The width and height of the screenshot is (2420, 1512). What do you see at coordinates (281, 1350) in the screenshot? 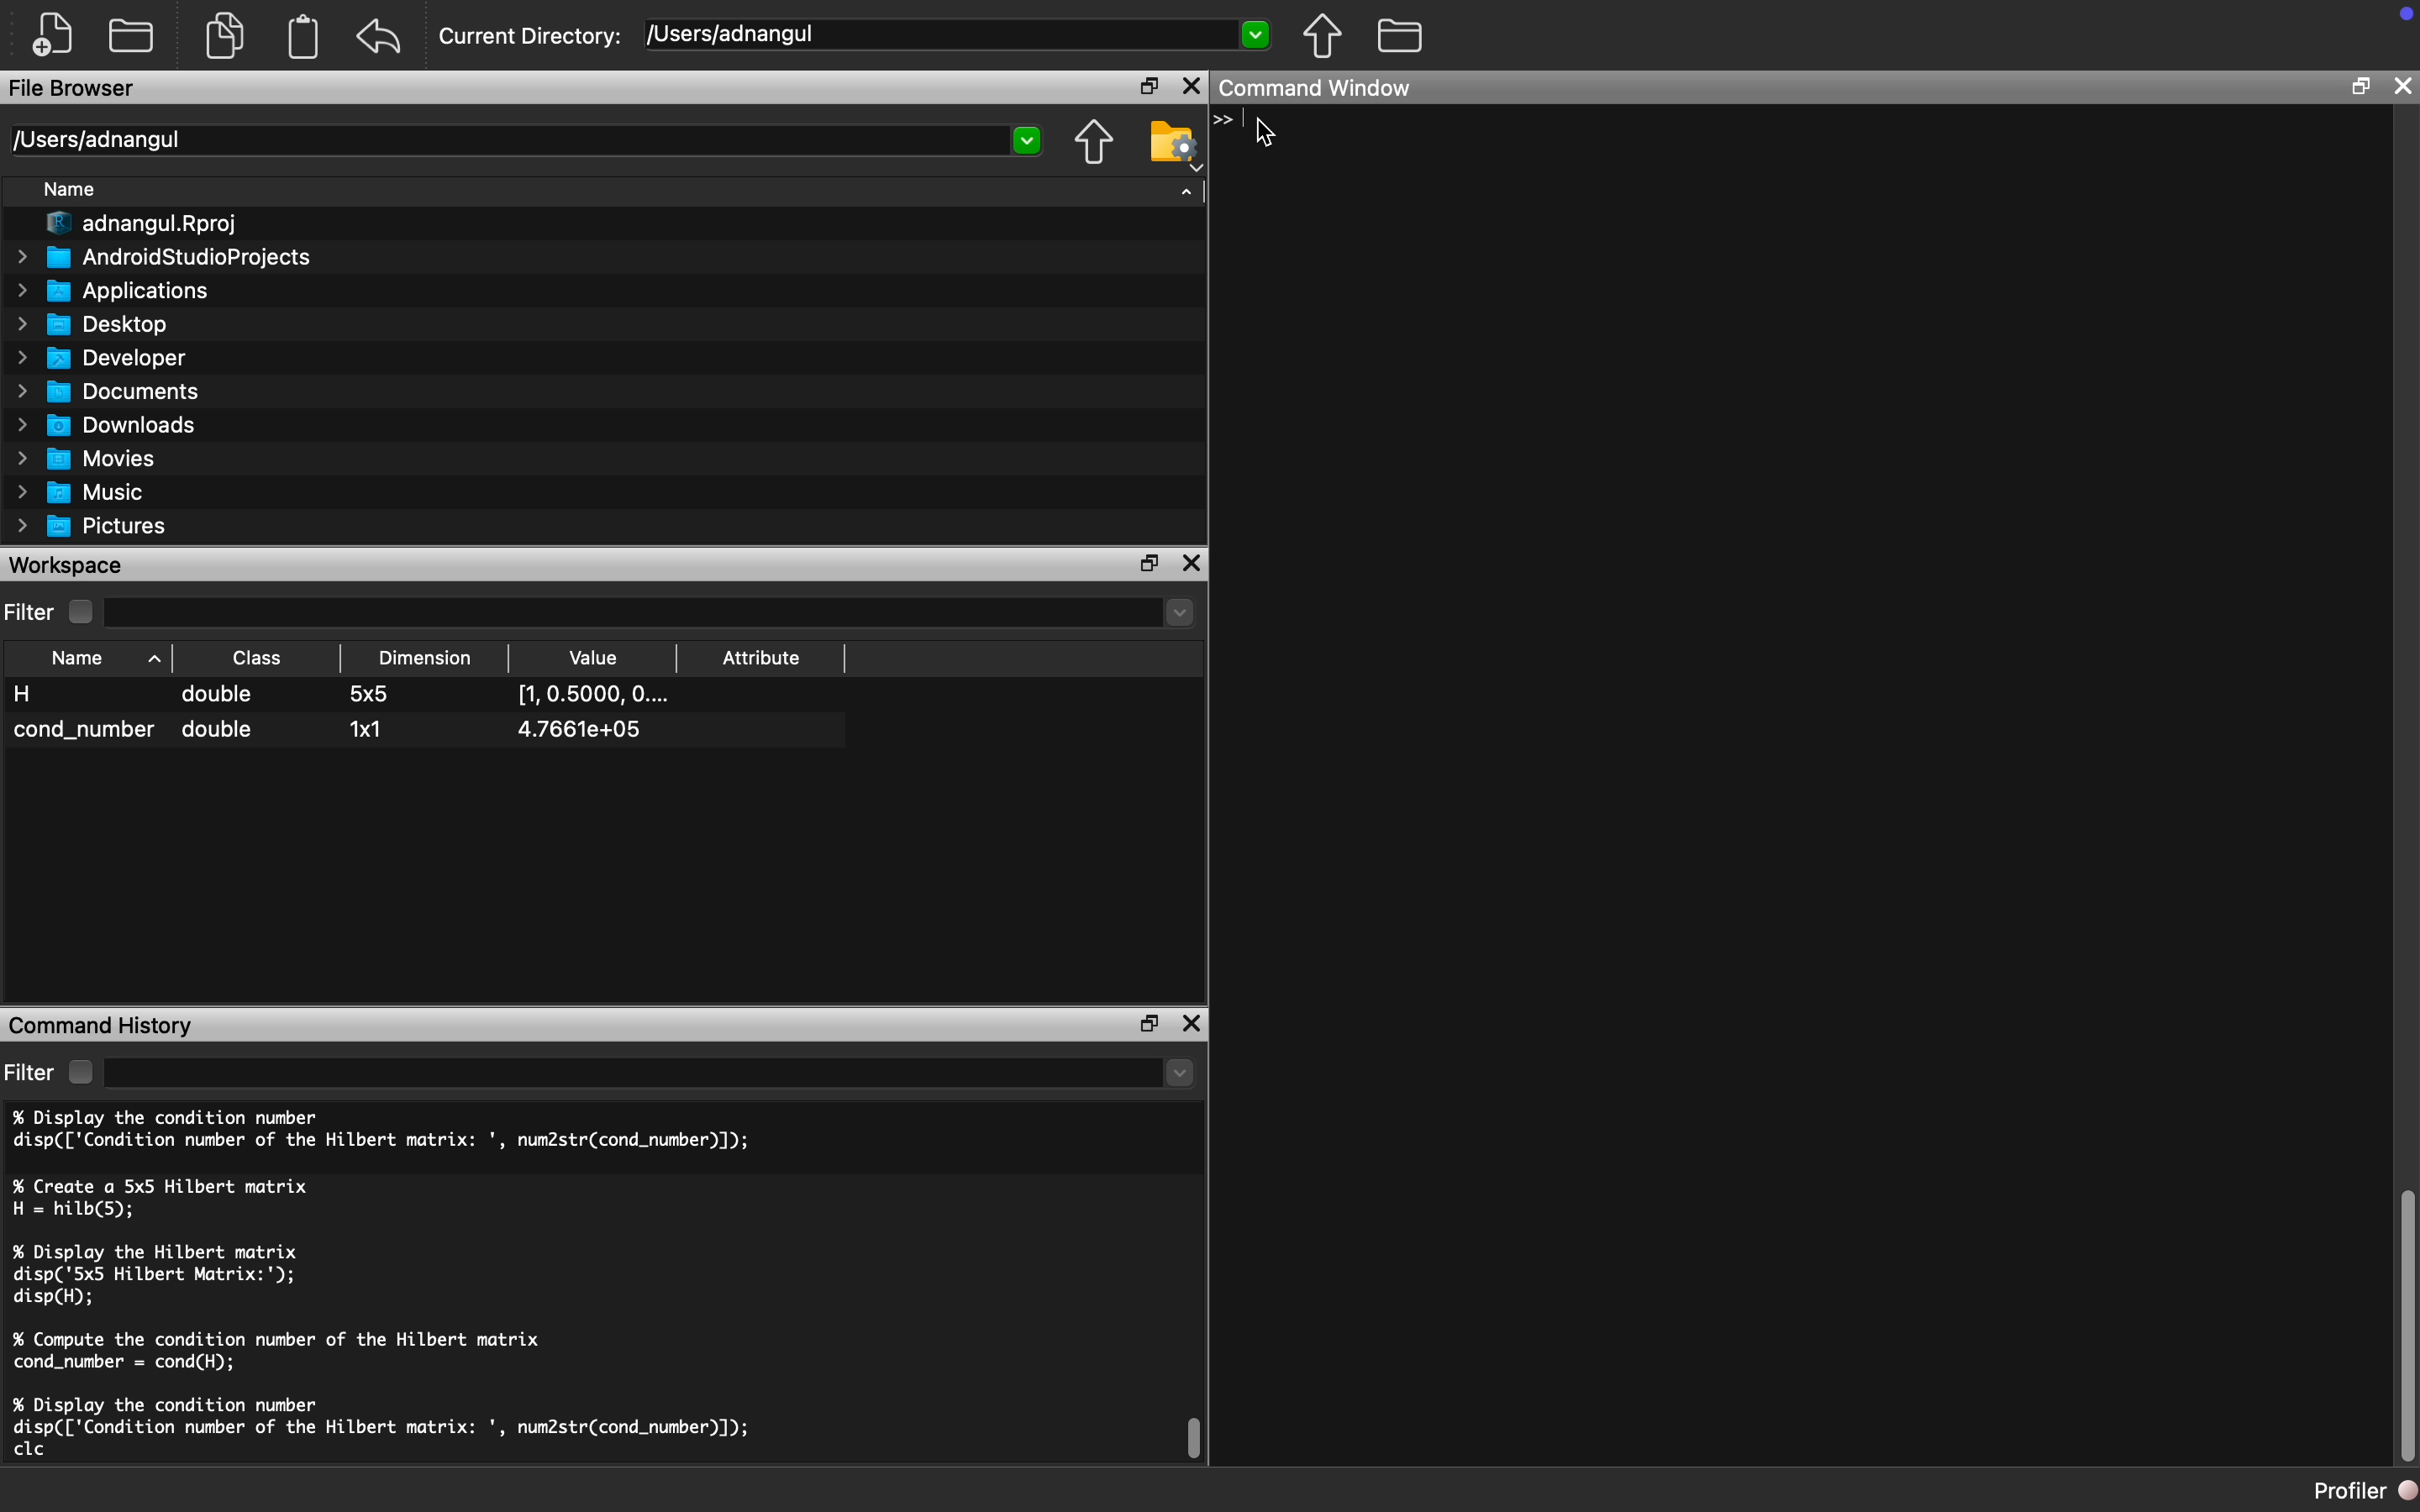
I see `% Compute the condition number of the Hilbert matrix
cond_number = cond(H);` at bounding box center [281, 1350].